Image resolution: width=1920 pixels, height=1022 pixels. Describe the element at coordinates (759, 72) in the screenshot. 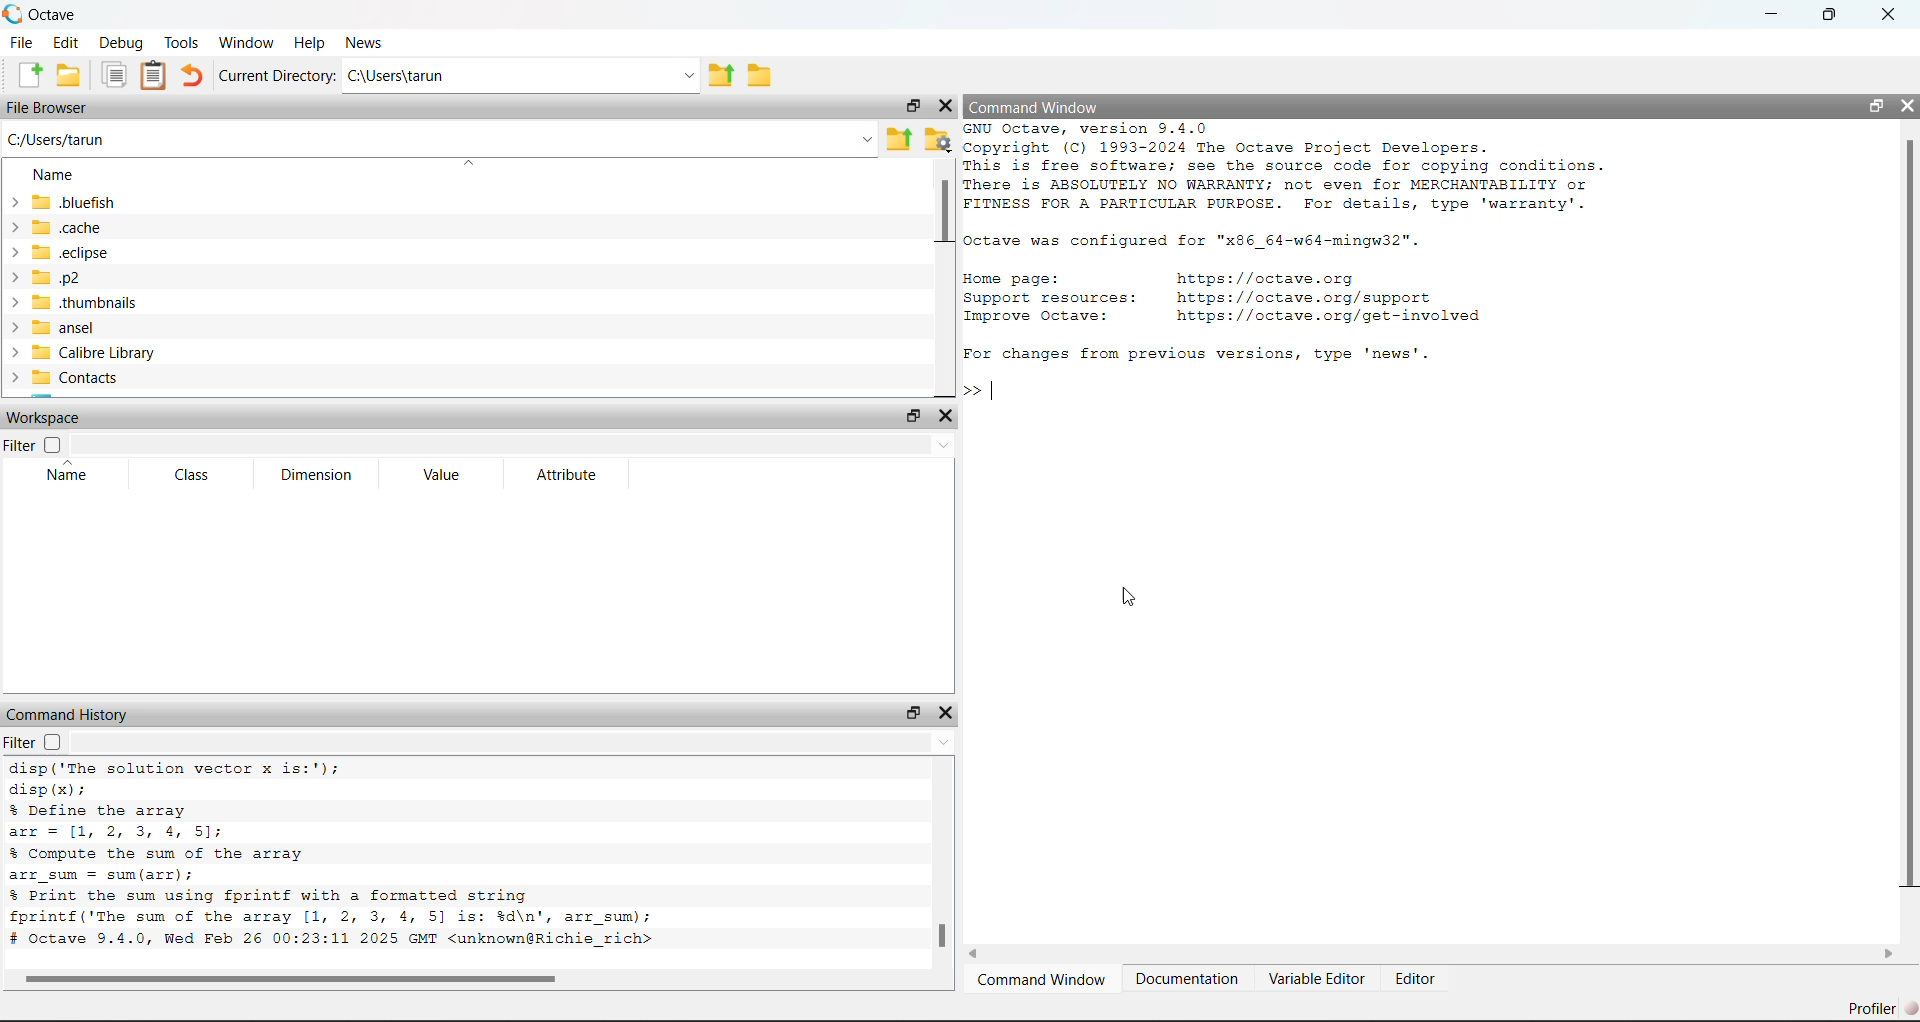

I see `Browse directories` at that location.